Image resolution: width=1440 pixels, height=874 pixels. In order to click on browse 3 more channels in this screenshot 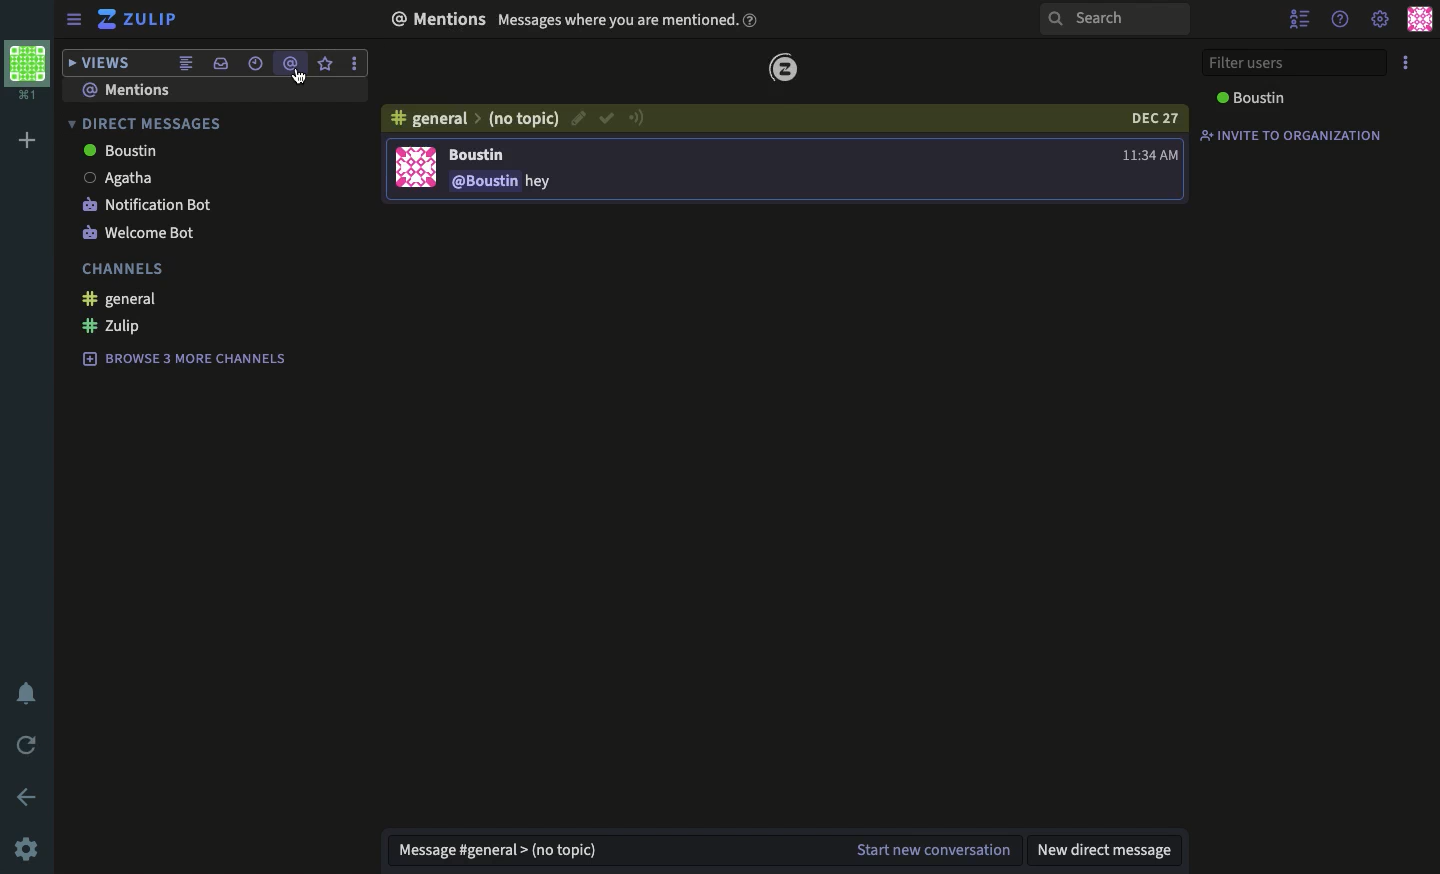, I will do `click(190, 357)`.